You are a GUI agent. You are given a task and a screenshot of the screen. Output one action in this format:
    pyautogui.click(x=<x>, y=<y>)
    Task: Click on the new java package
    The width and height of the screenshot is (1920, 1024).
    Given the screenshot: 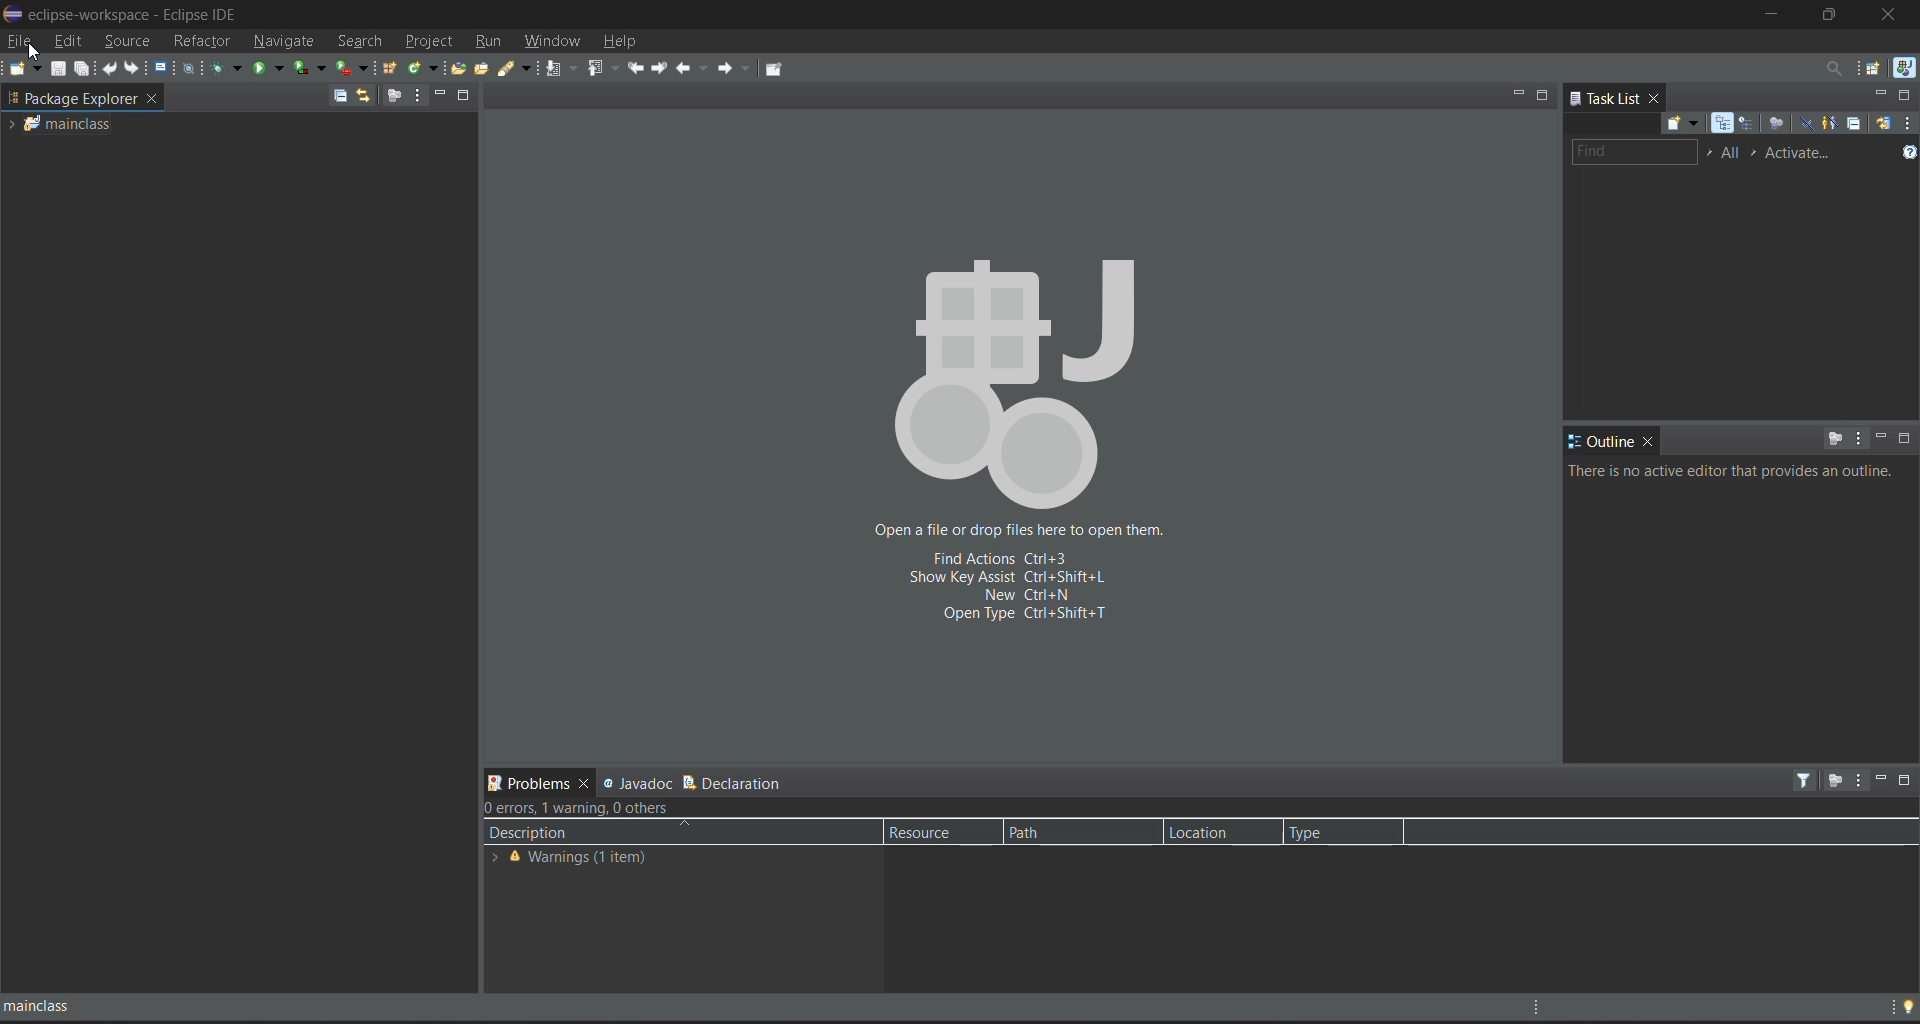 What is the action you would take?
    pyautogui.click(x=391, y=69)
    